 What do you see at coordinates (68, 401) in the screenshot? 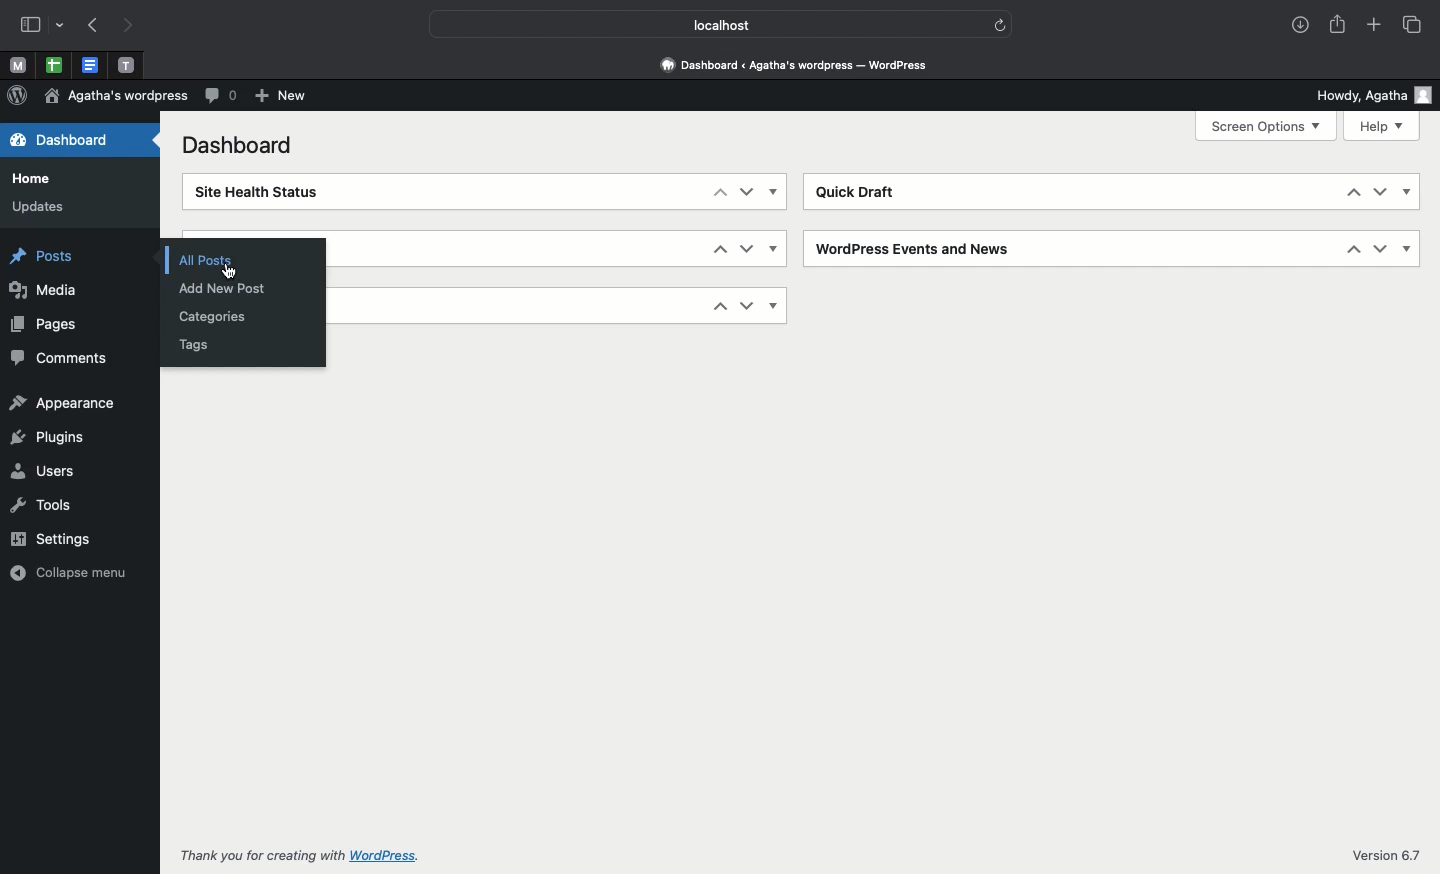
I see `Appearance` at bounding box center [68, 401].